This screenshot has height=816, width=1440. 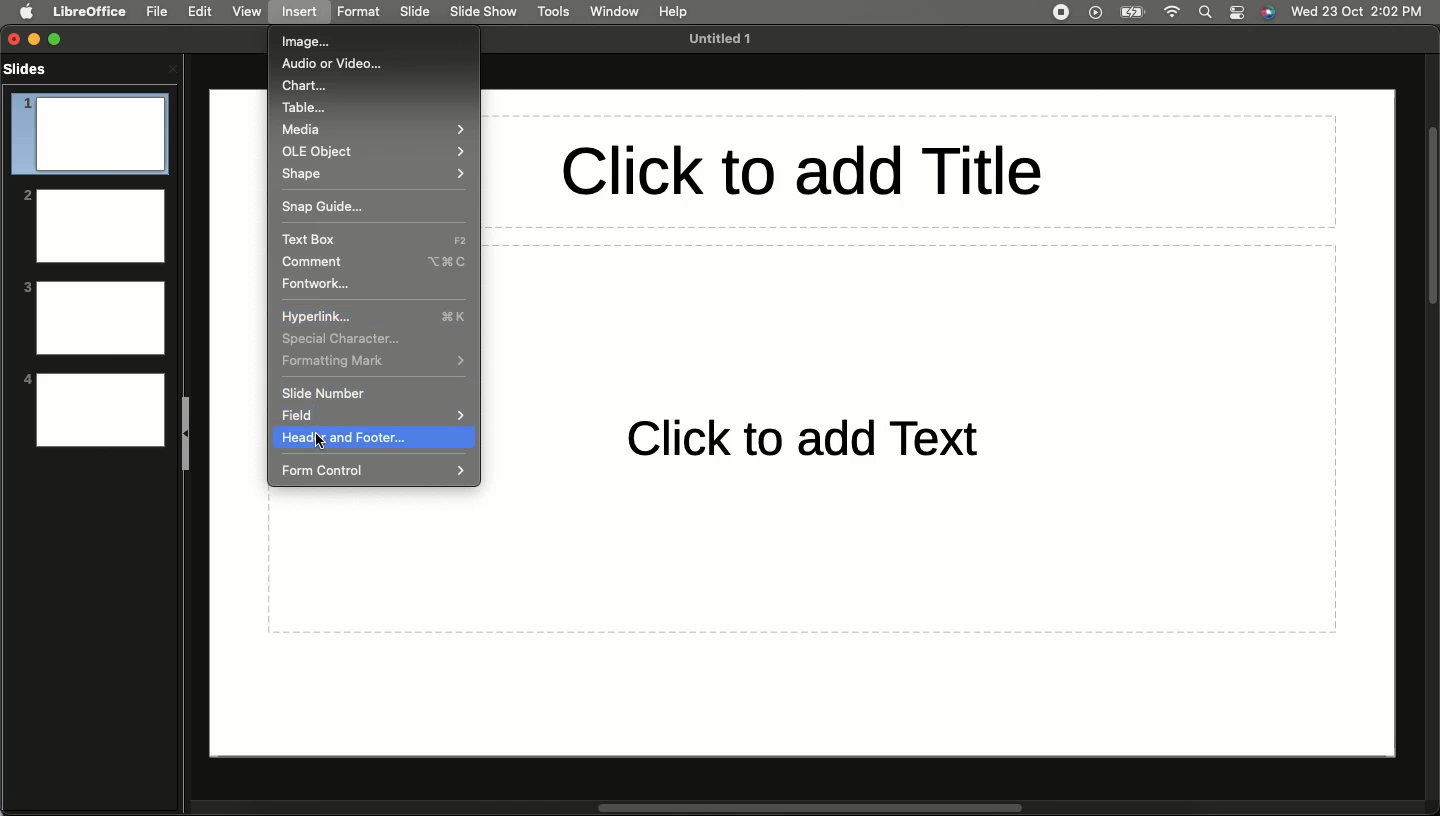 What do you see at coordinates (326, 206) in the screenshot?
I see `Snap guide` at bounding box center [326, 206].